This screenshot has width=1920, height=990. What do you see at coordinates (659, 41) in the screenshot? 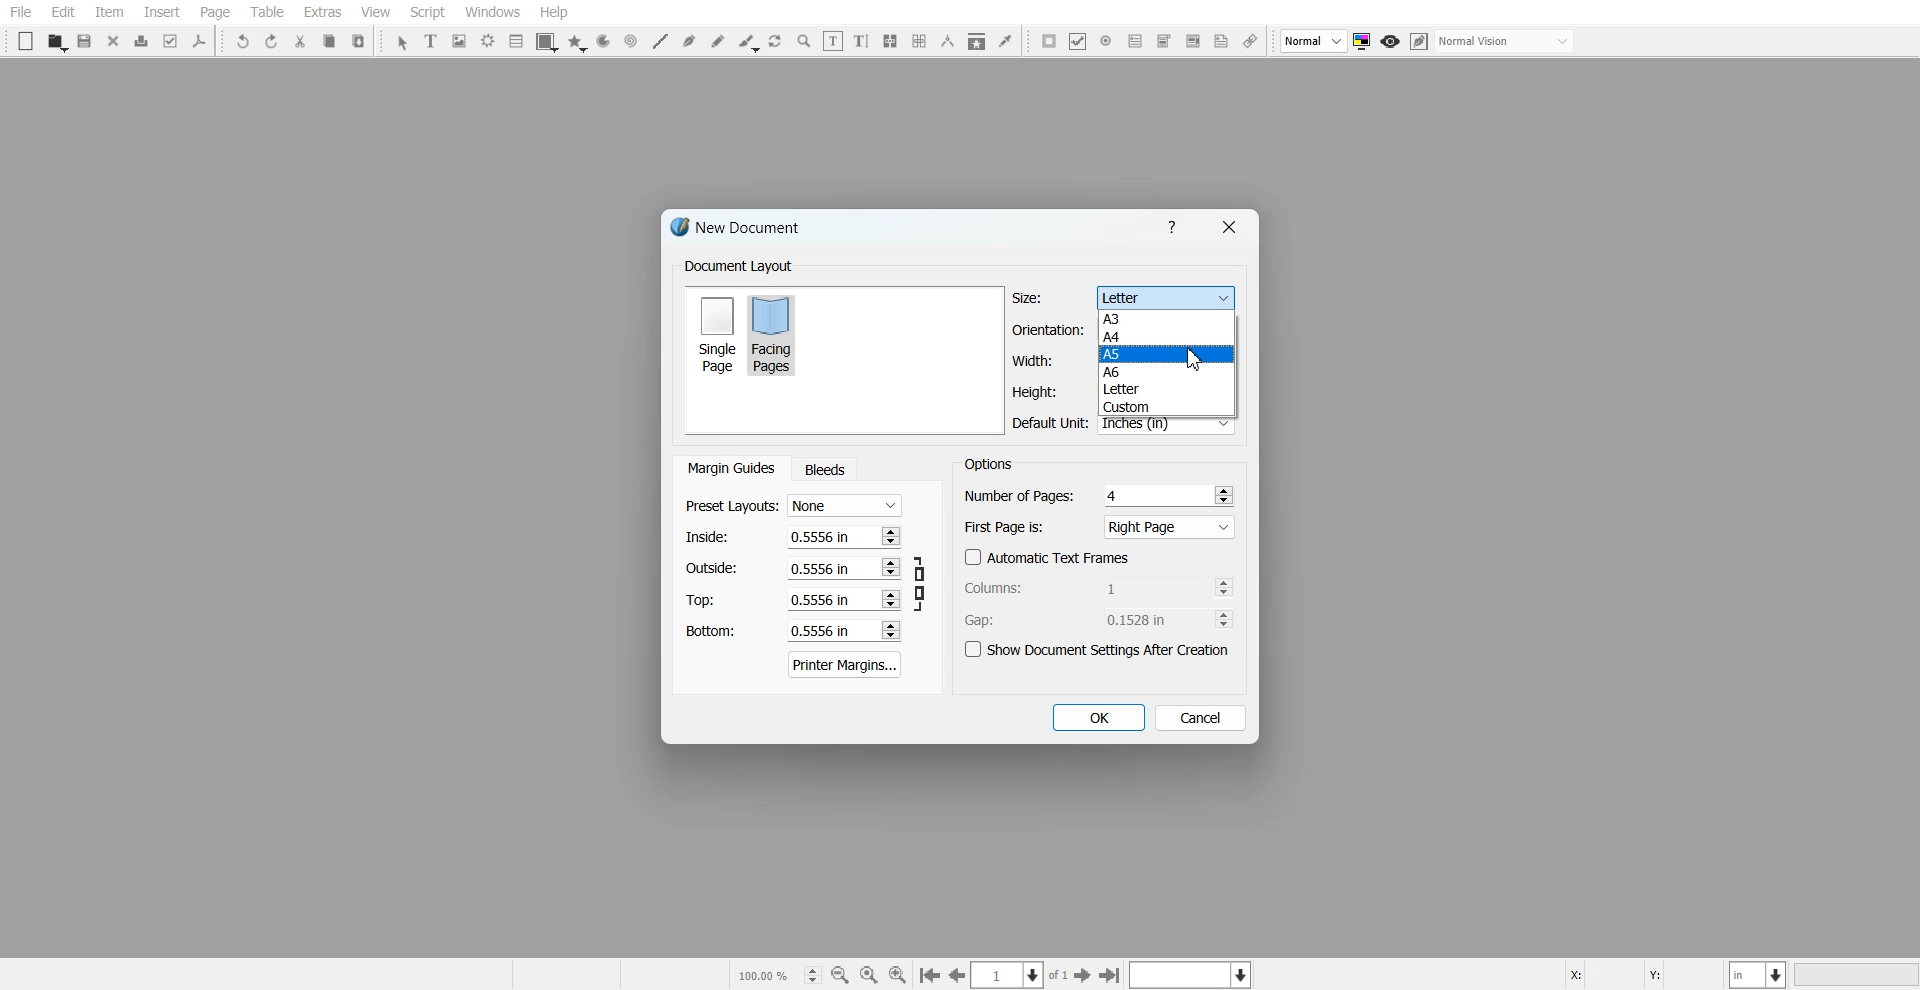
I see `Line` at bounding box center [659, 41].